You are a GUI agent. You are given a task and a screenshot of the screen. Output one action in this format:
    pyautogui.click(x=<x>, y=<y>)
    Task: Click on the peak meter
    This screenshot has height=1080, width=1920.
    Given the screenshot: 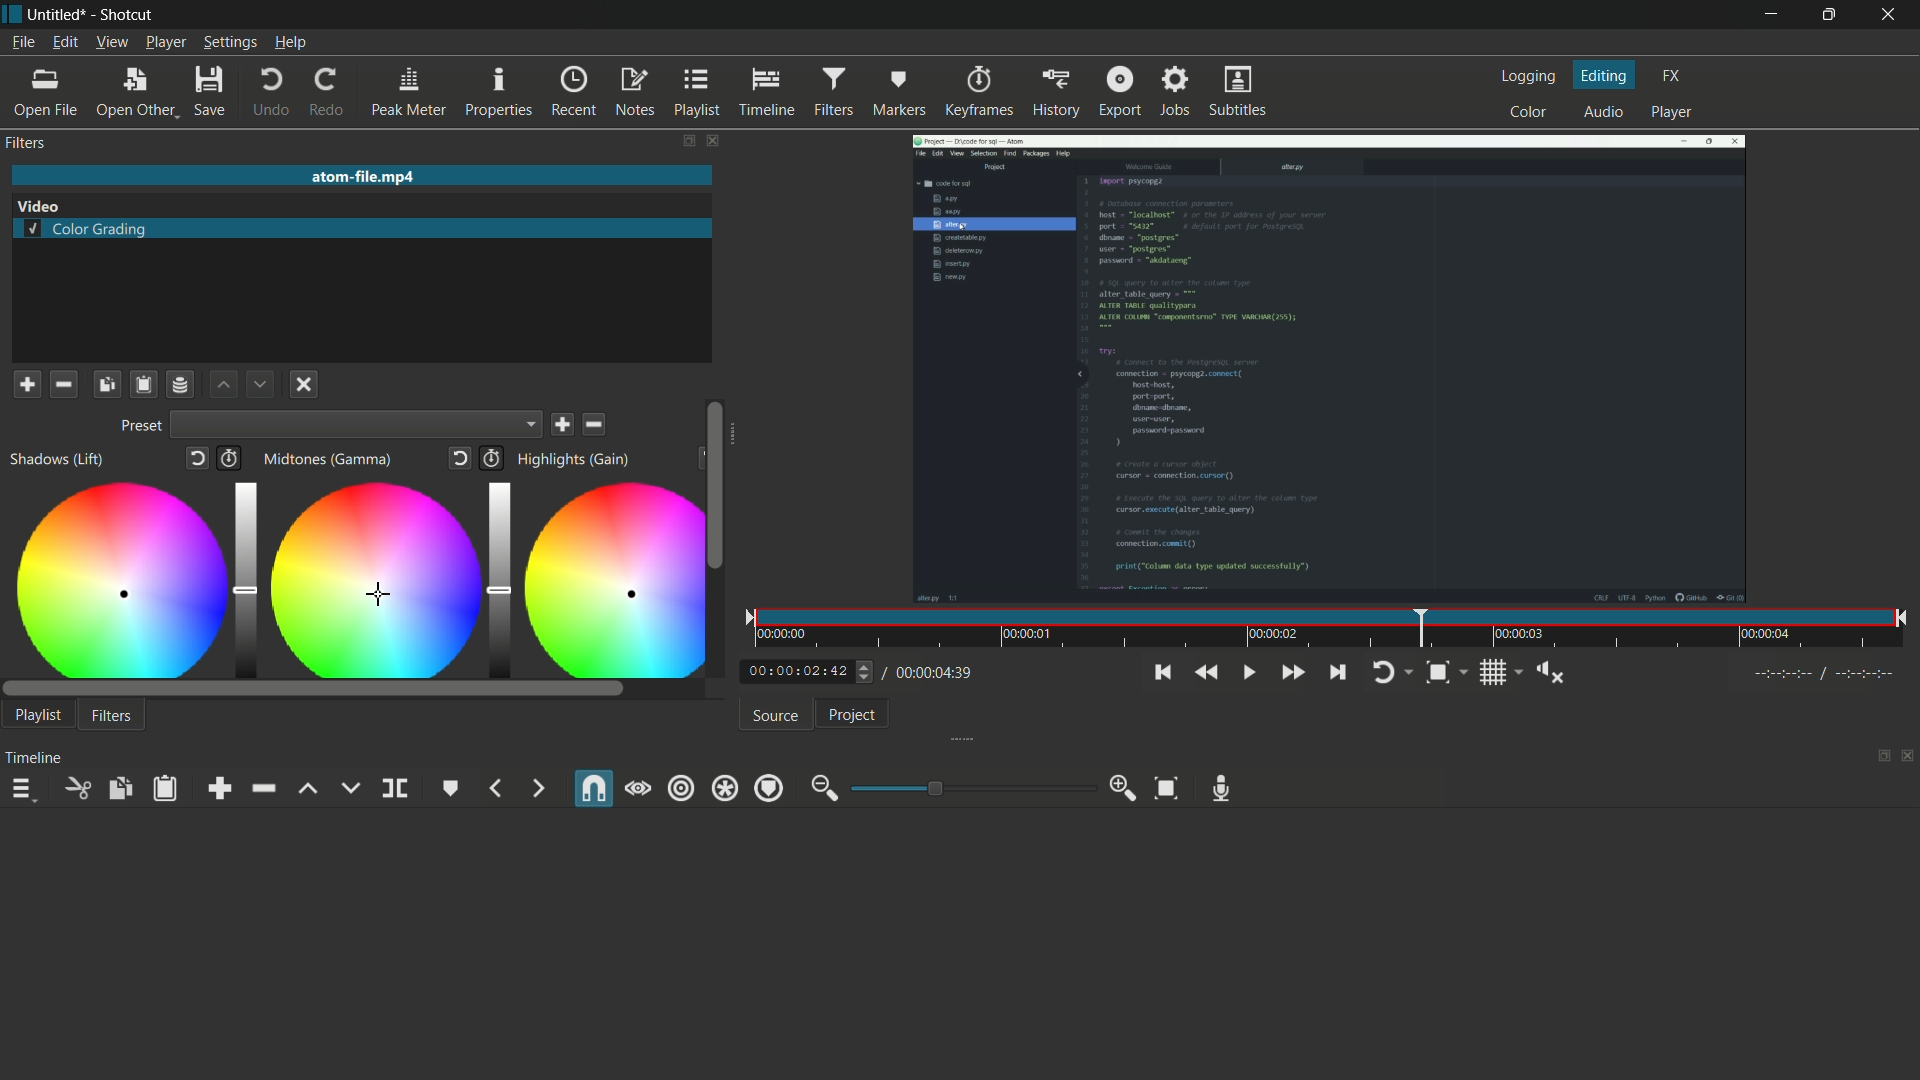 What is the action you would take?
    pyautogui.click(x=409, y=93)
    